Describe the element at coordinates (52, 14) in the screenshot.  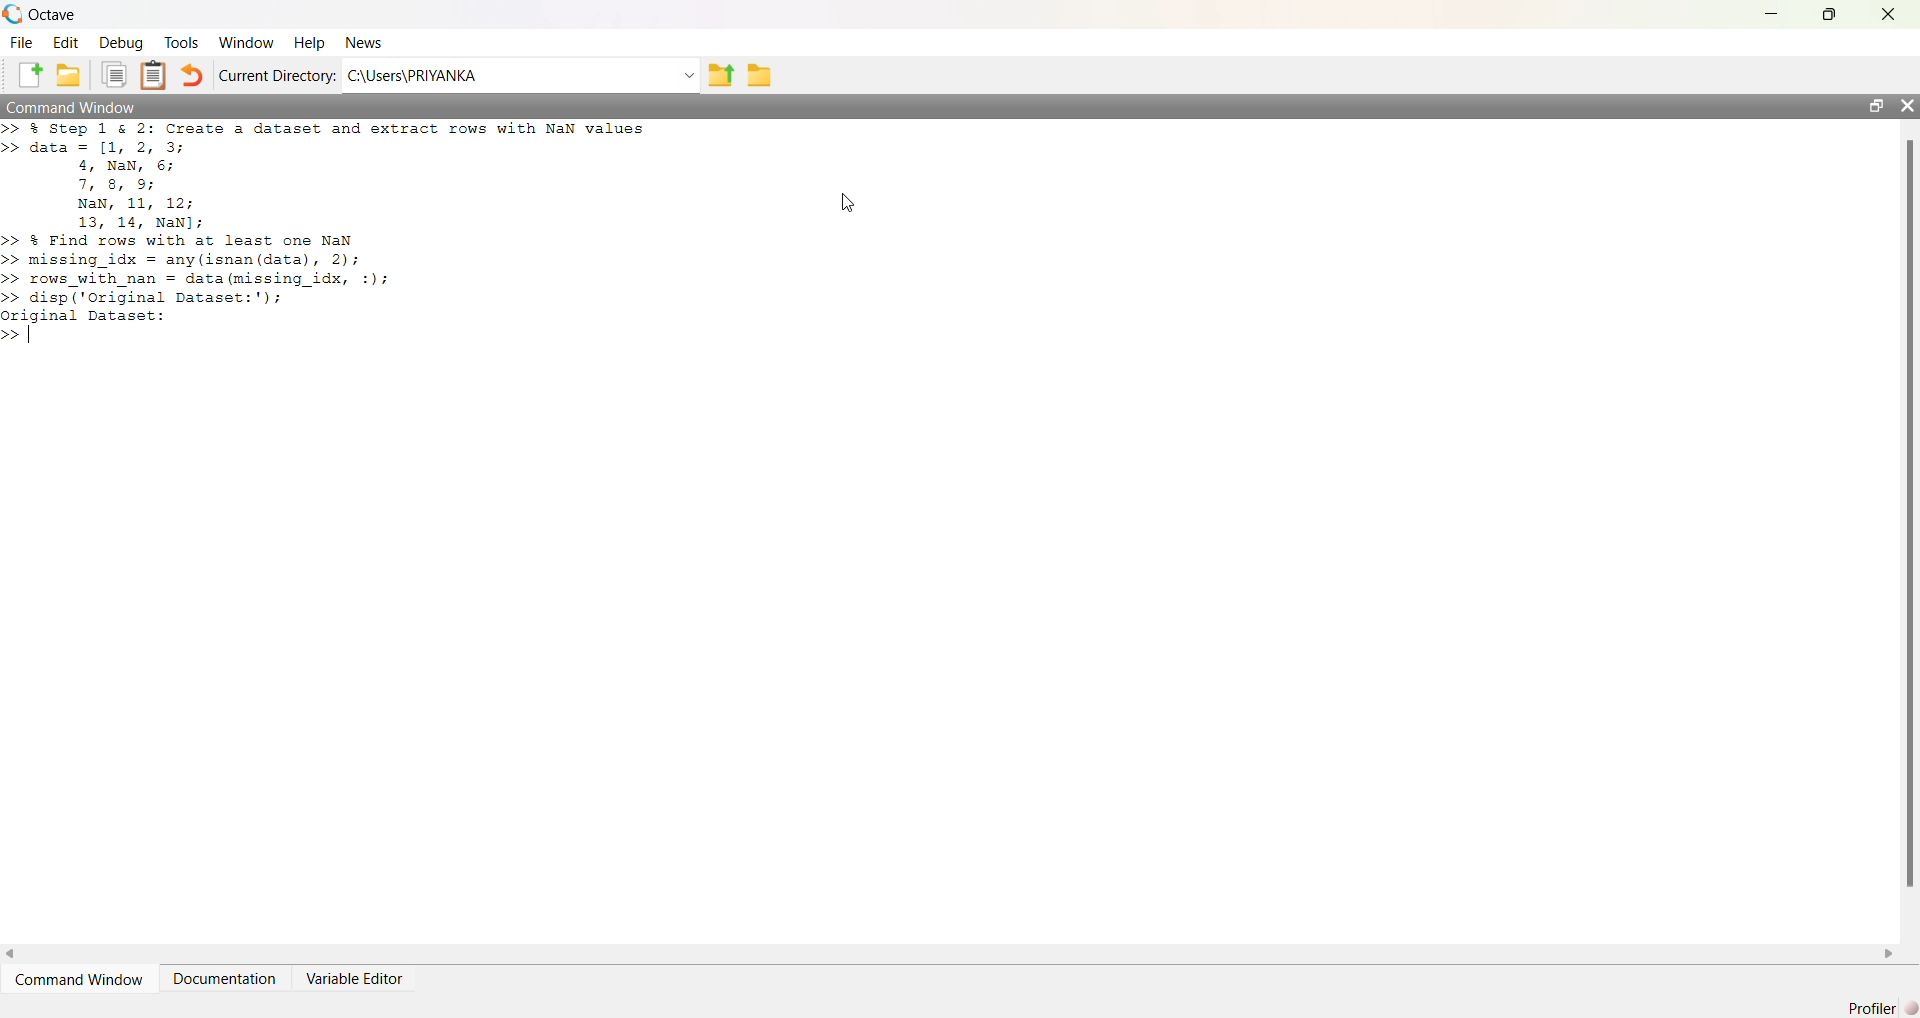
I see `Octave` at that location.